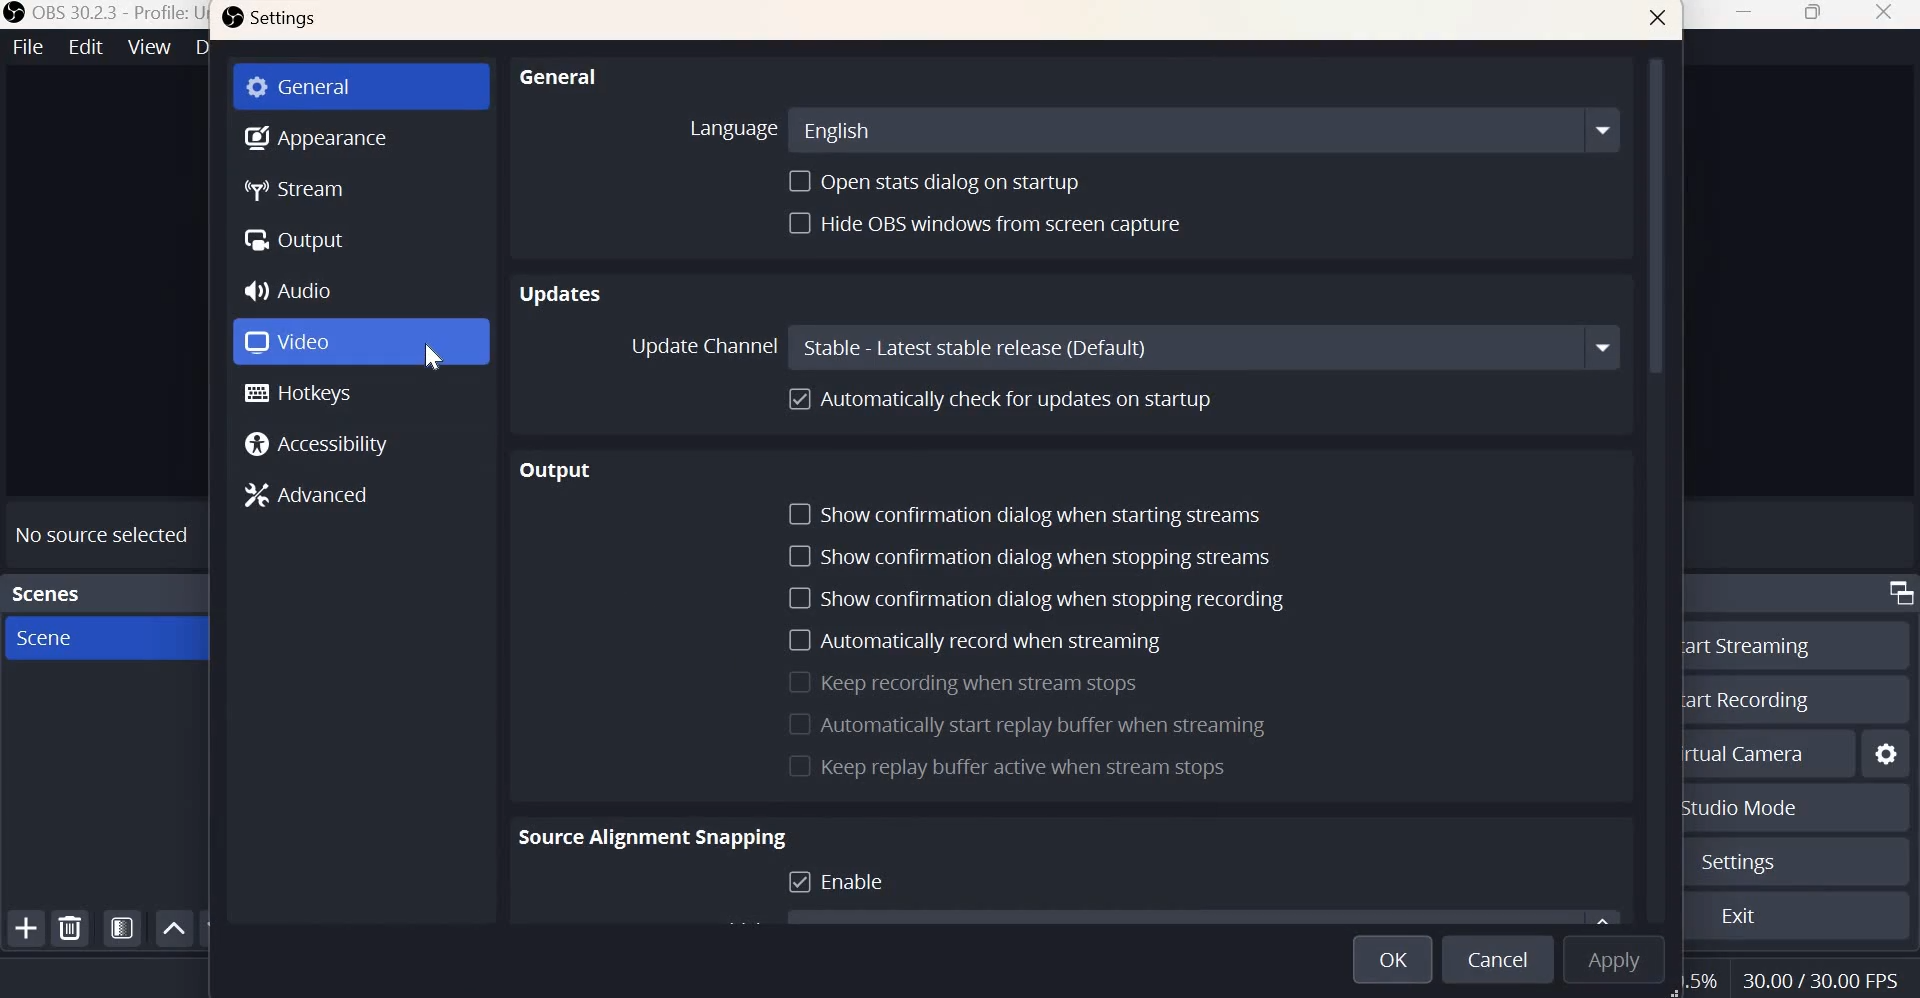  What do you see at coordinates (983, 224) in the screenshot?
I see `Hide OBS windows from screen capture` at bounding box center [983, 224].